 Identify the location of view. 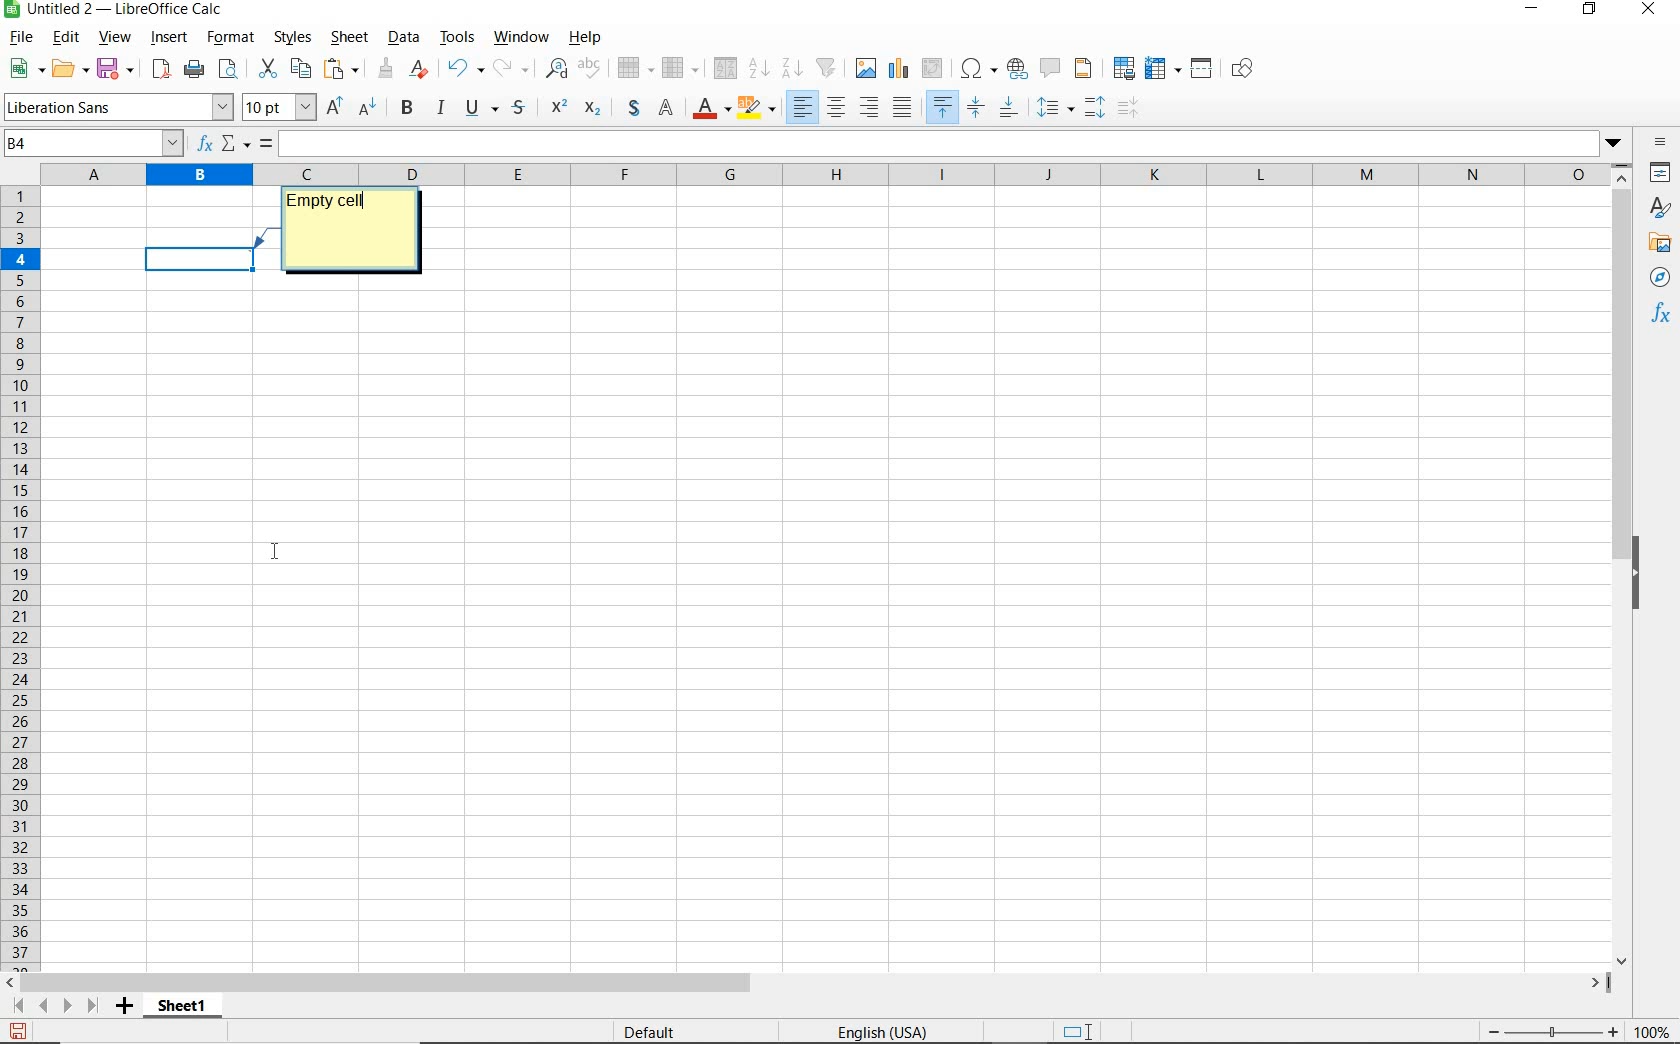
(116, 40).